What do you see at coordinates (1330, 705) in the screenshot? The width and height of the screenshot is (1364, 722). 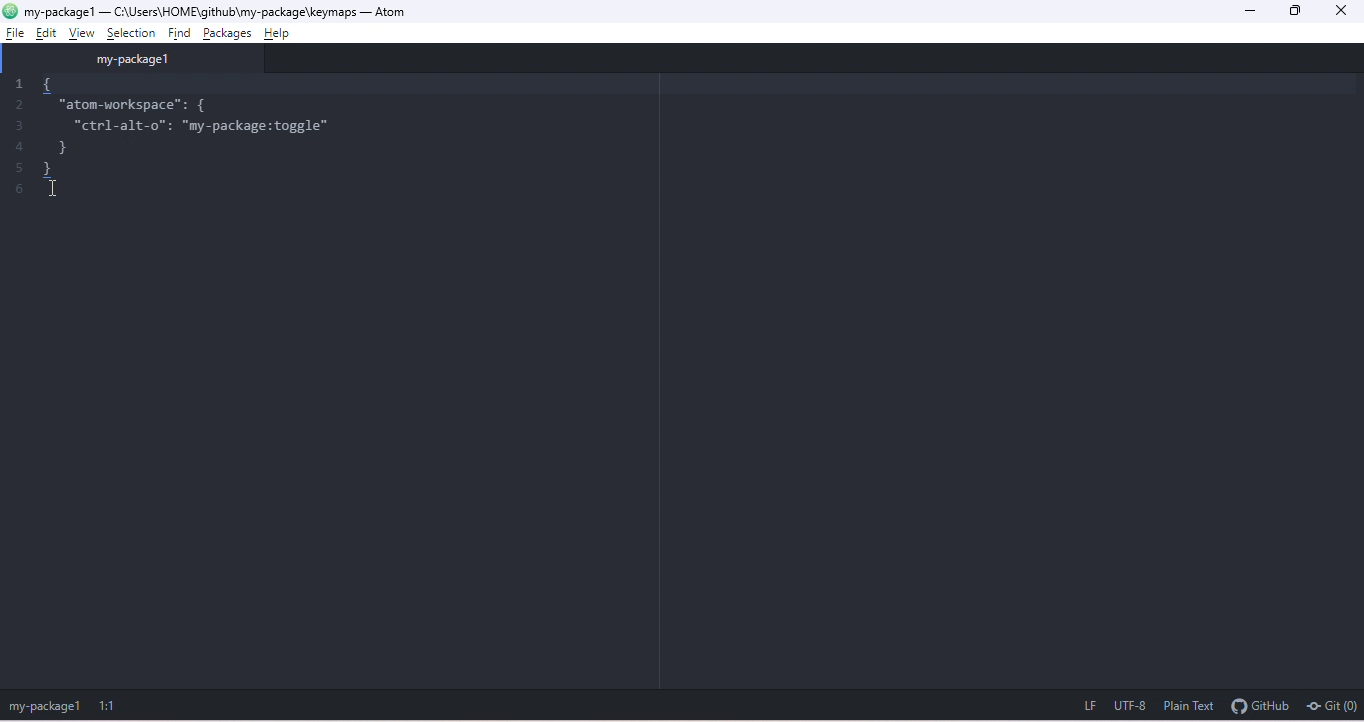 I see `git(0)` at bounding box center [1330, 705].